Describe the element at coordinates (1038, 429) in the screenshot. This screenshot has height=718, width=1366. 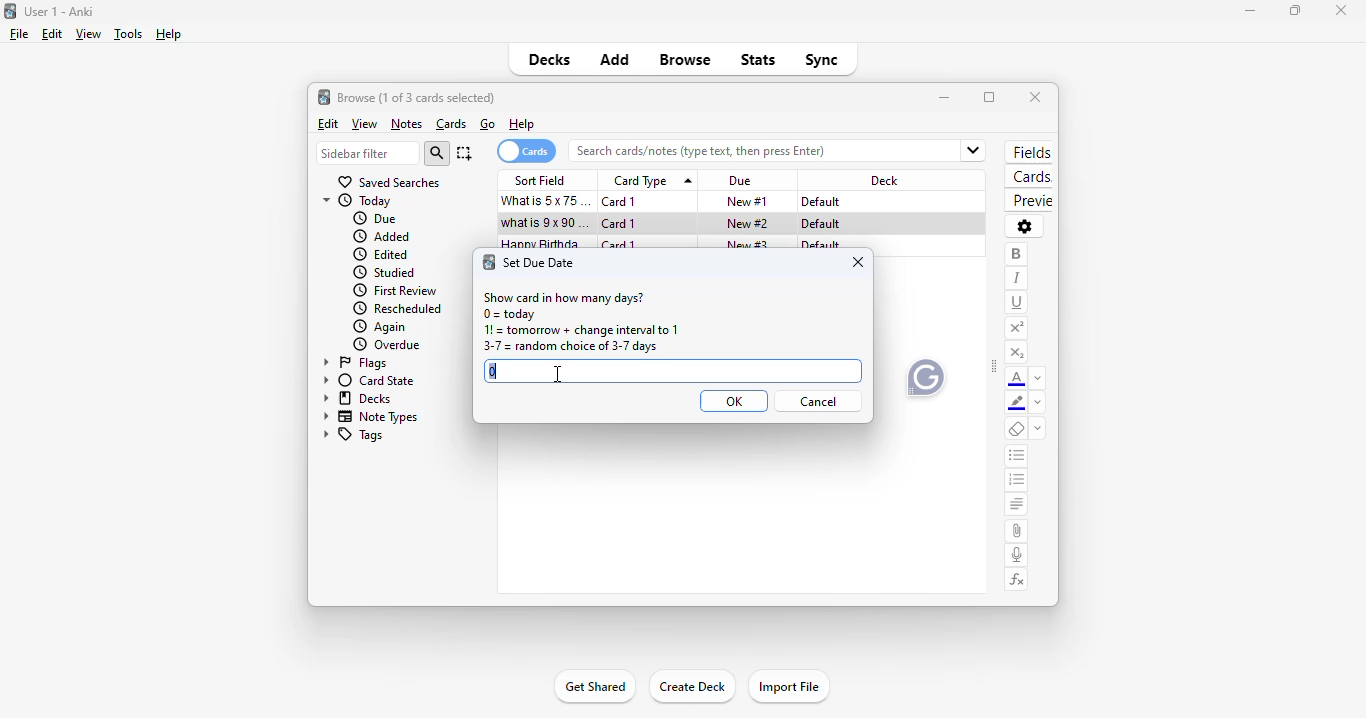
I see `select formatting to remove` at that location.